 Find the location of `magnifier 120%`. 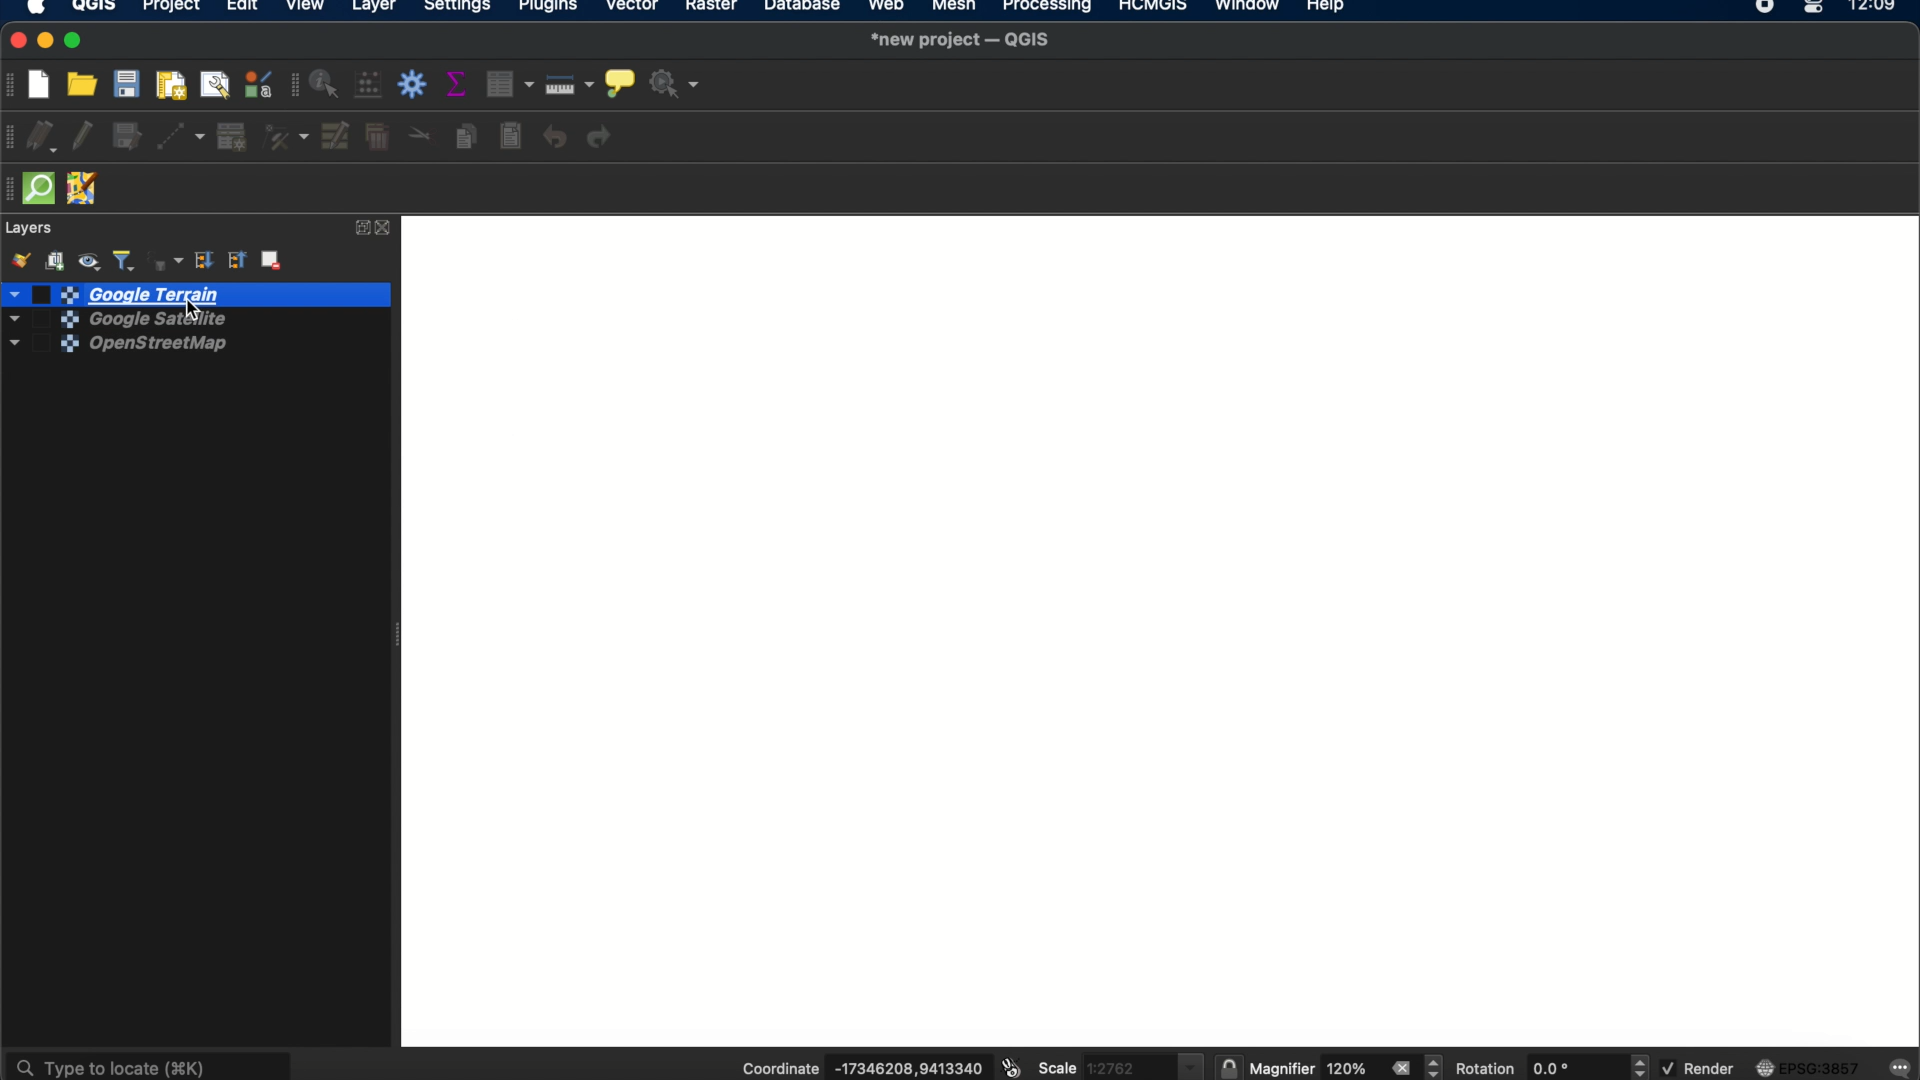

magnifier 120% is located at coordinates (1313, 1069).